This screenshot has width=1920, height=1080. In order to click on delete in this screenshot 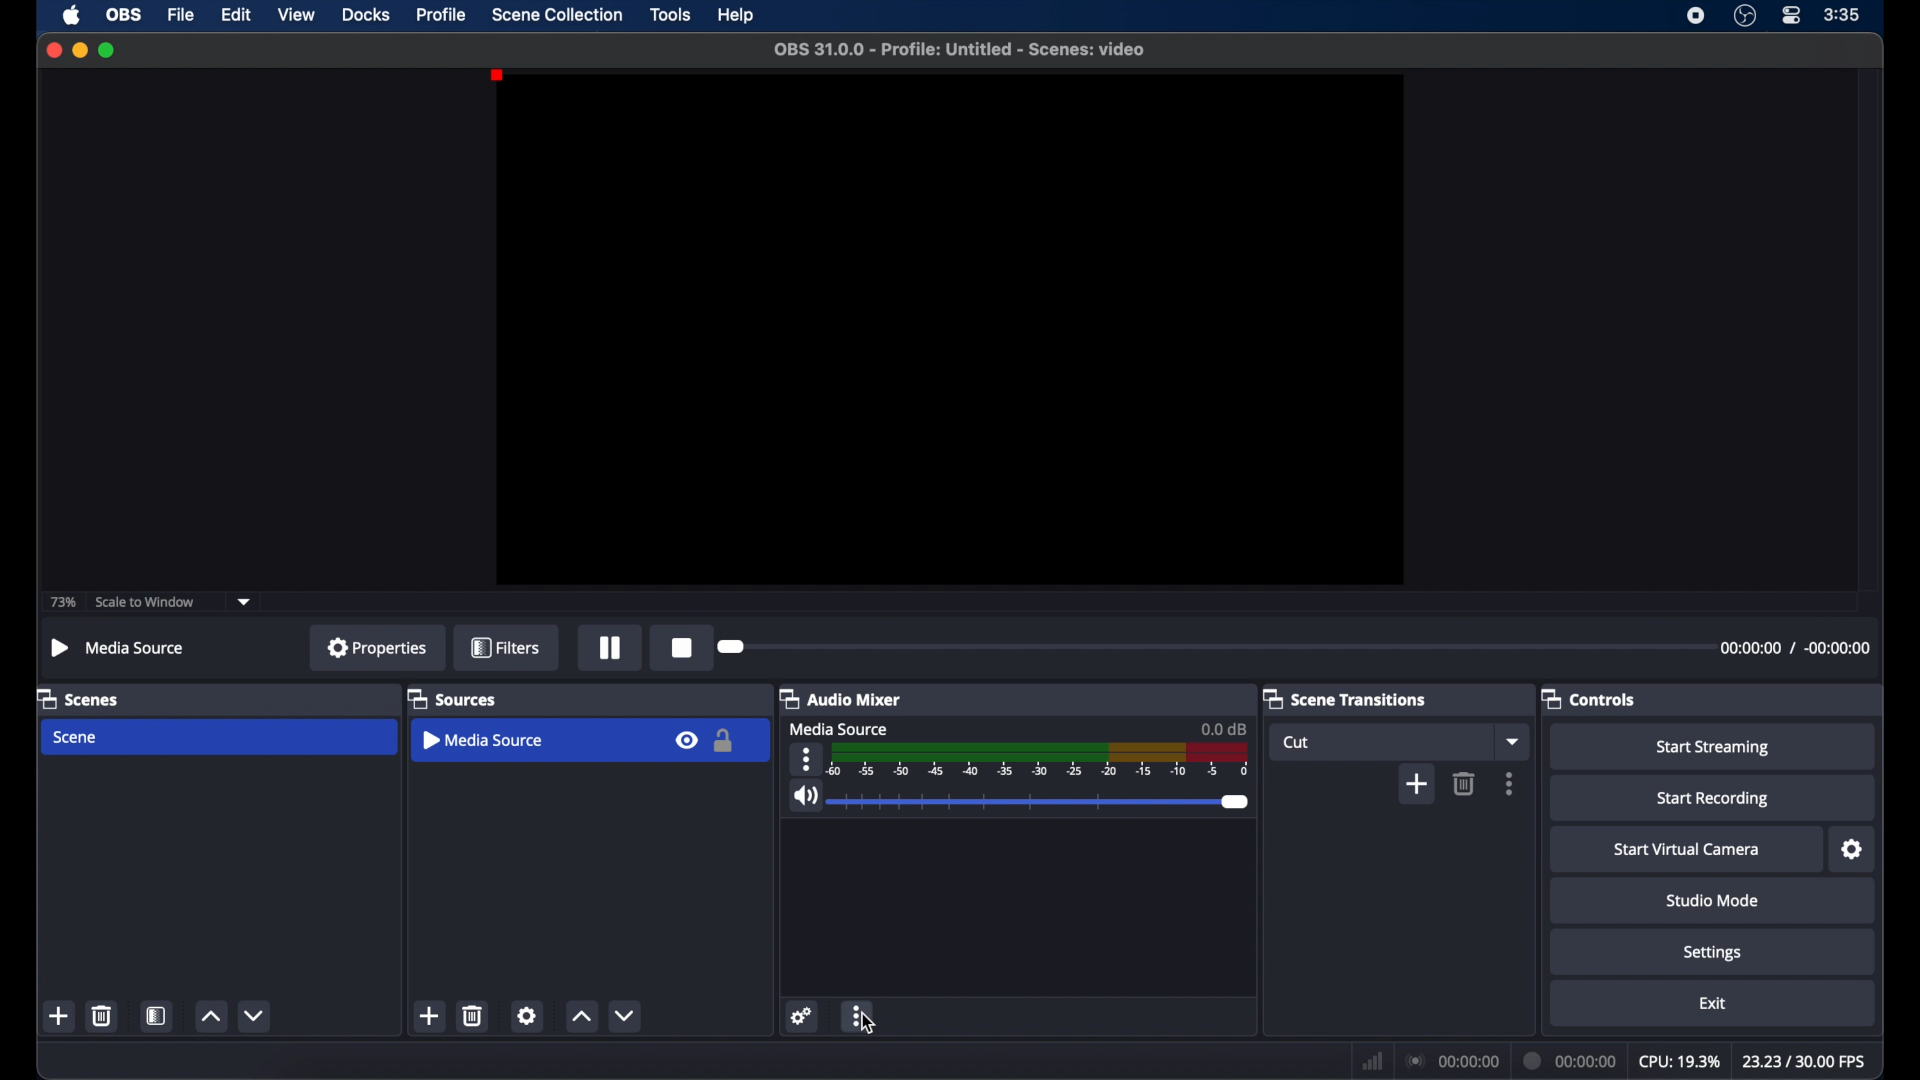, I will do `click(103, 1015)`.